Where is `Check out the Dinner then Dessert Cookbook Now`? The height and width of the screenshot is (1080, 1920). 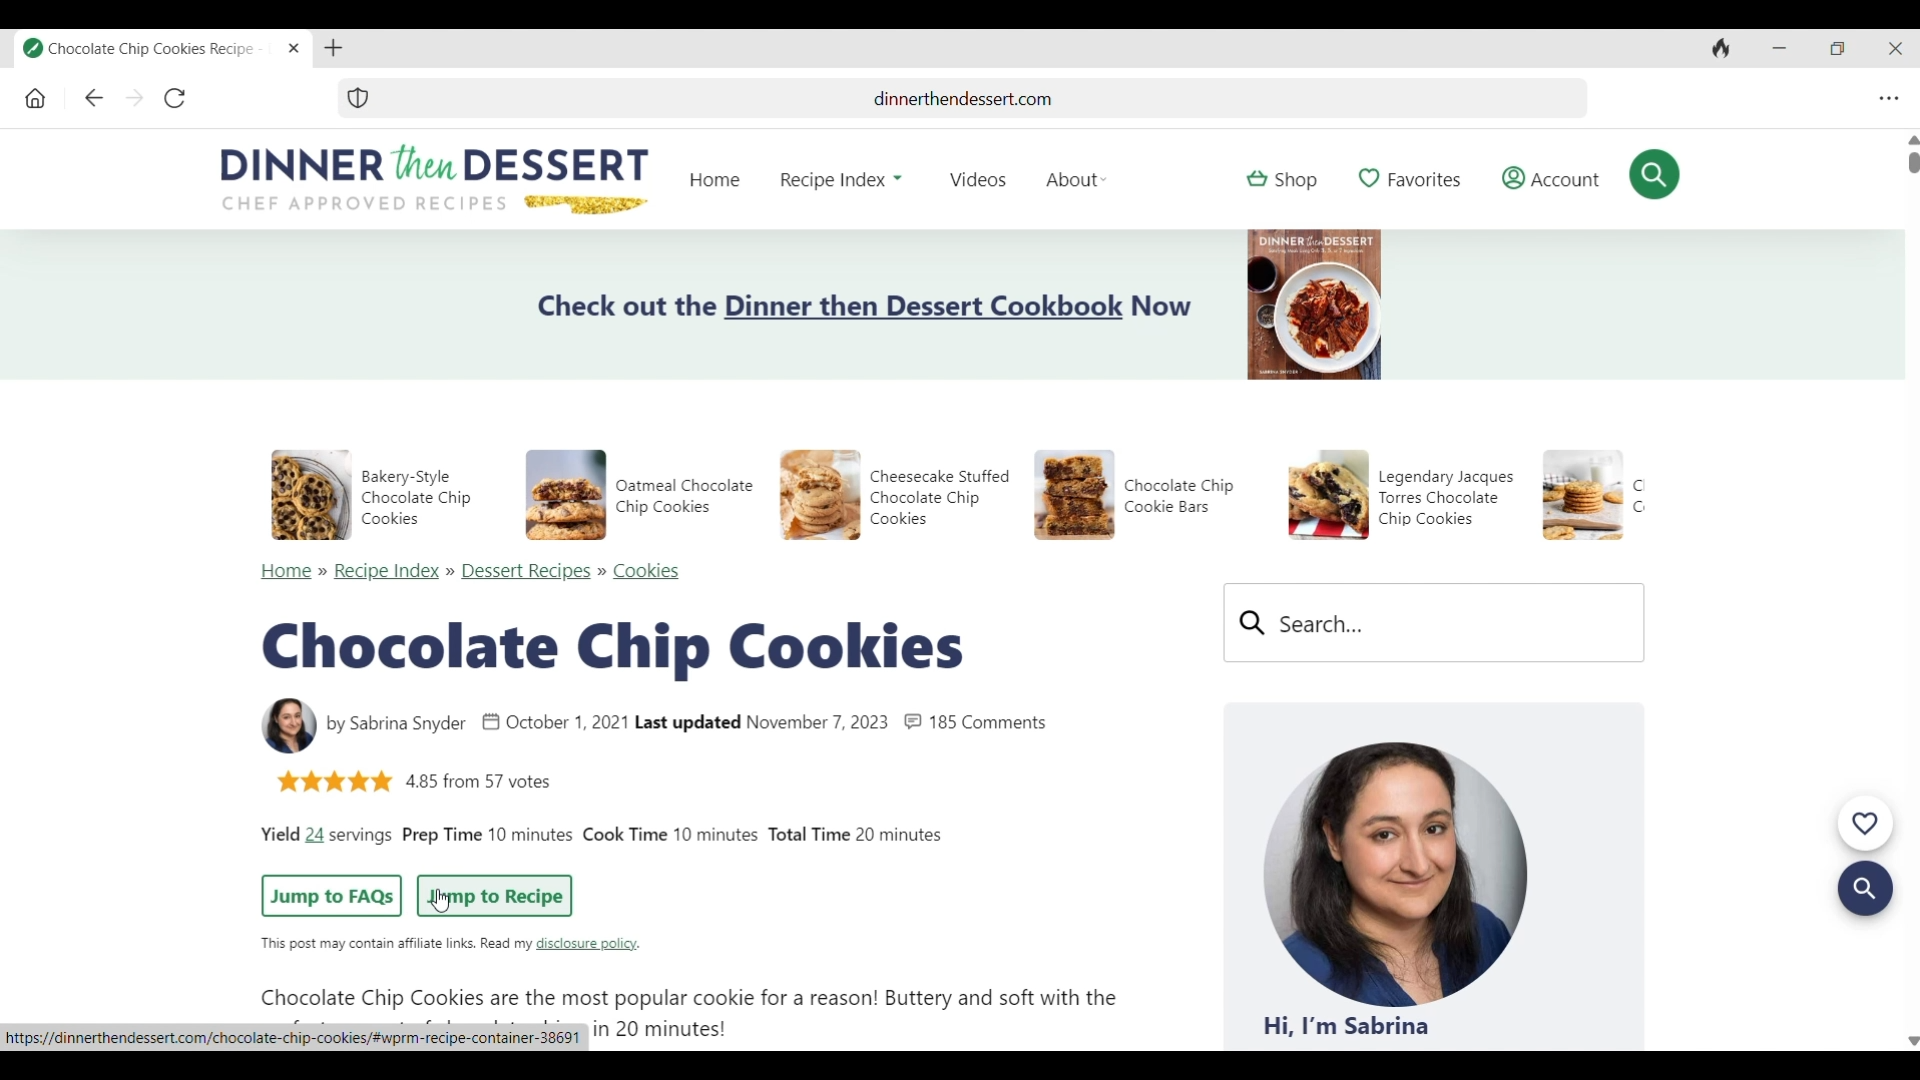
Check out the Dinner then Dessert Cookbook Now is located at coordinates (865, 306).